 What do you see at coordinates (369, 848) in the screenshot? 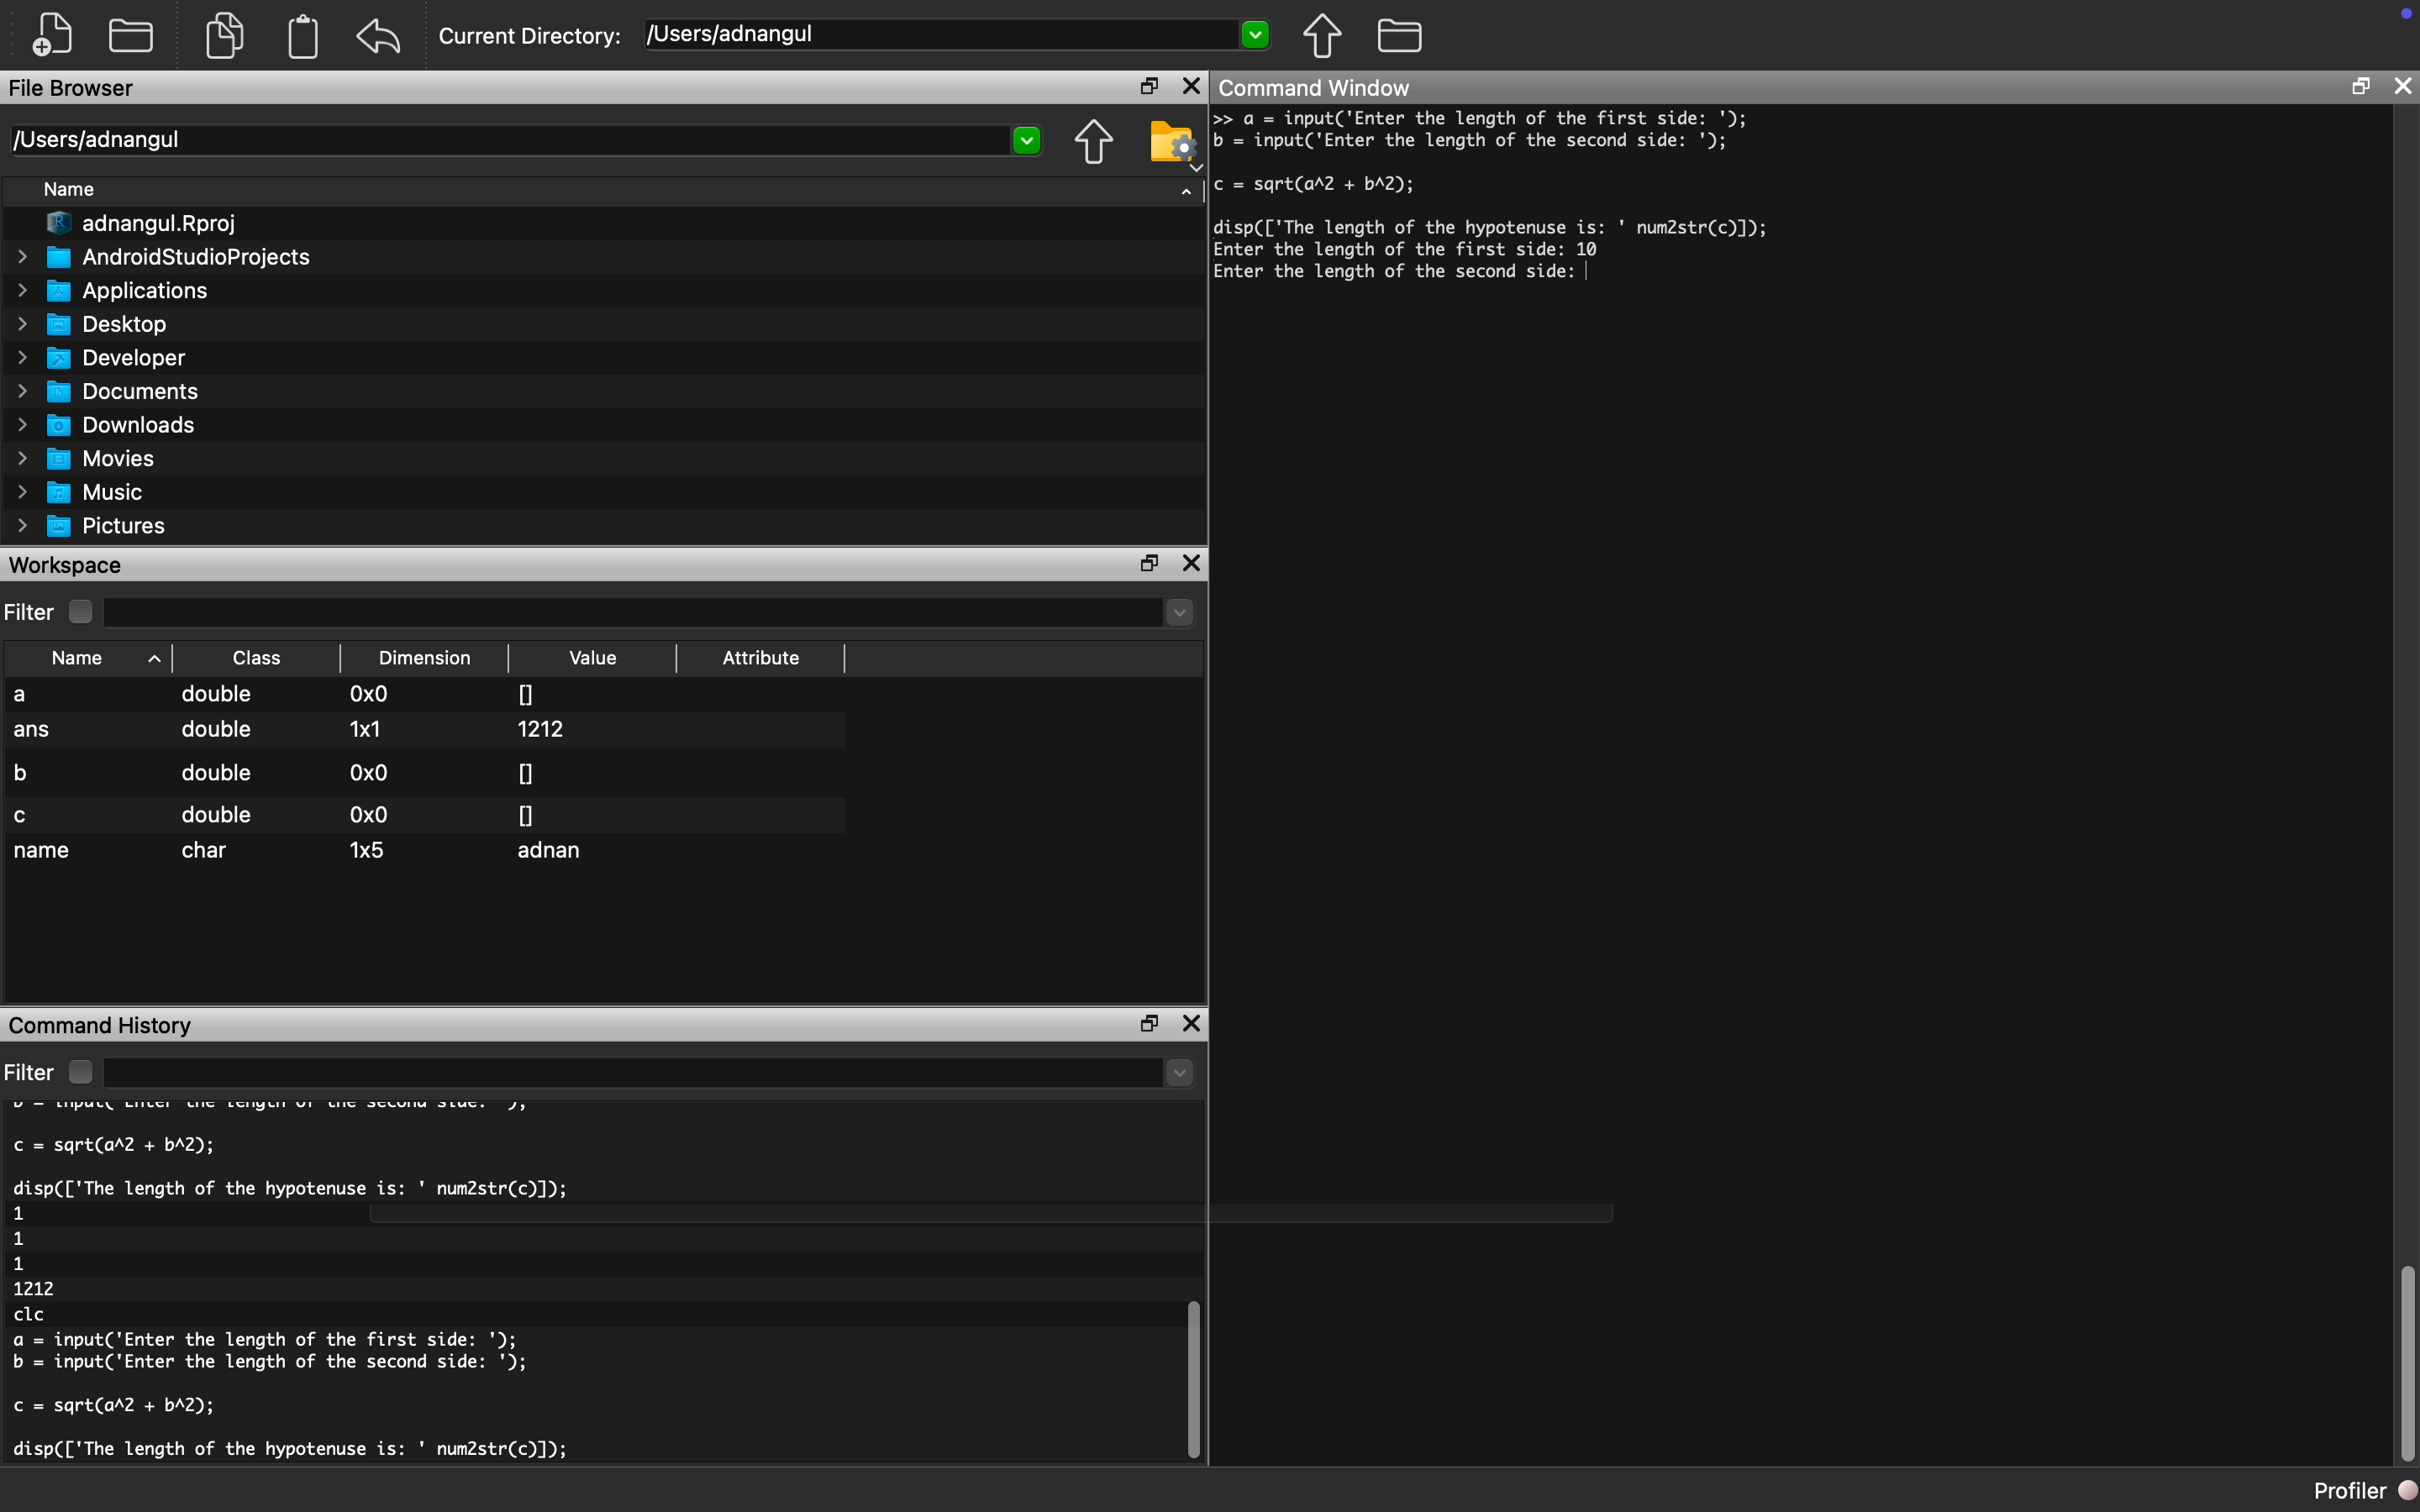
I see `1x5` at bounding box center [369, 848].